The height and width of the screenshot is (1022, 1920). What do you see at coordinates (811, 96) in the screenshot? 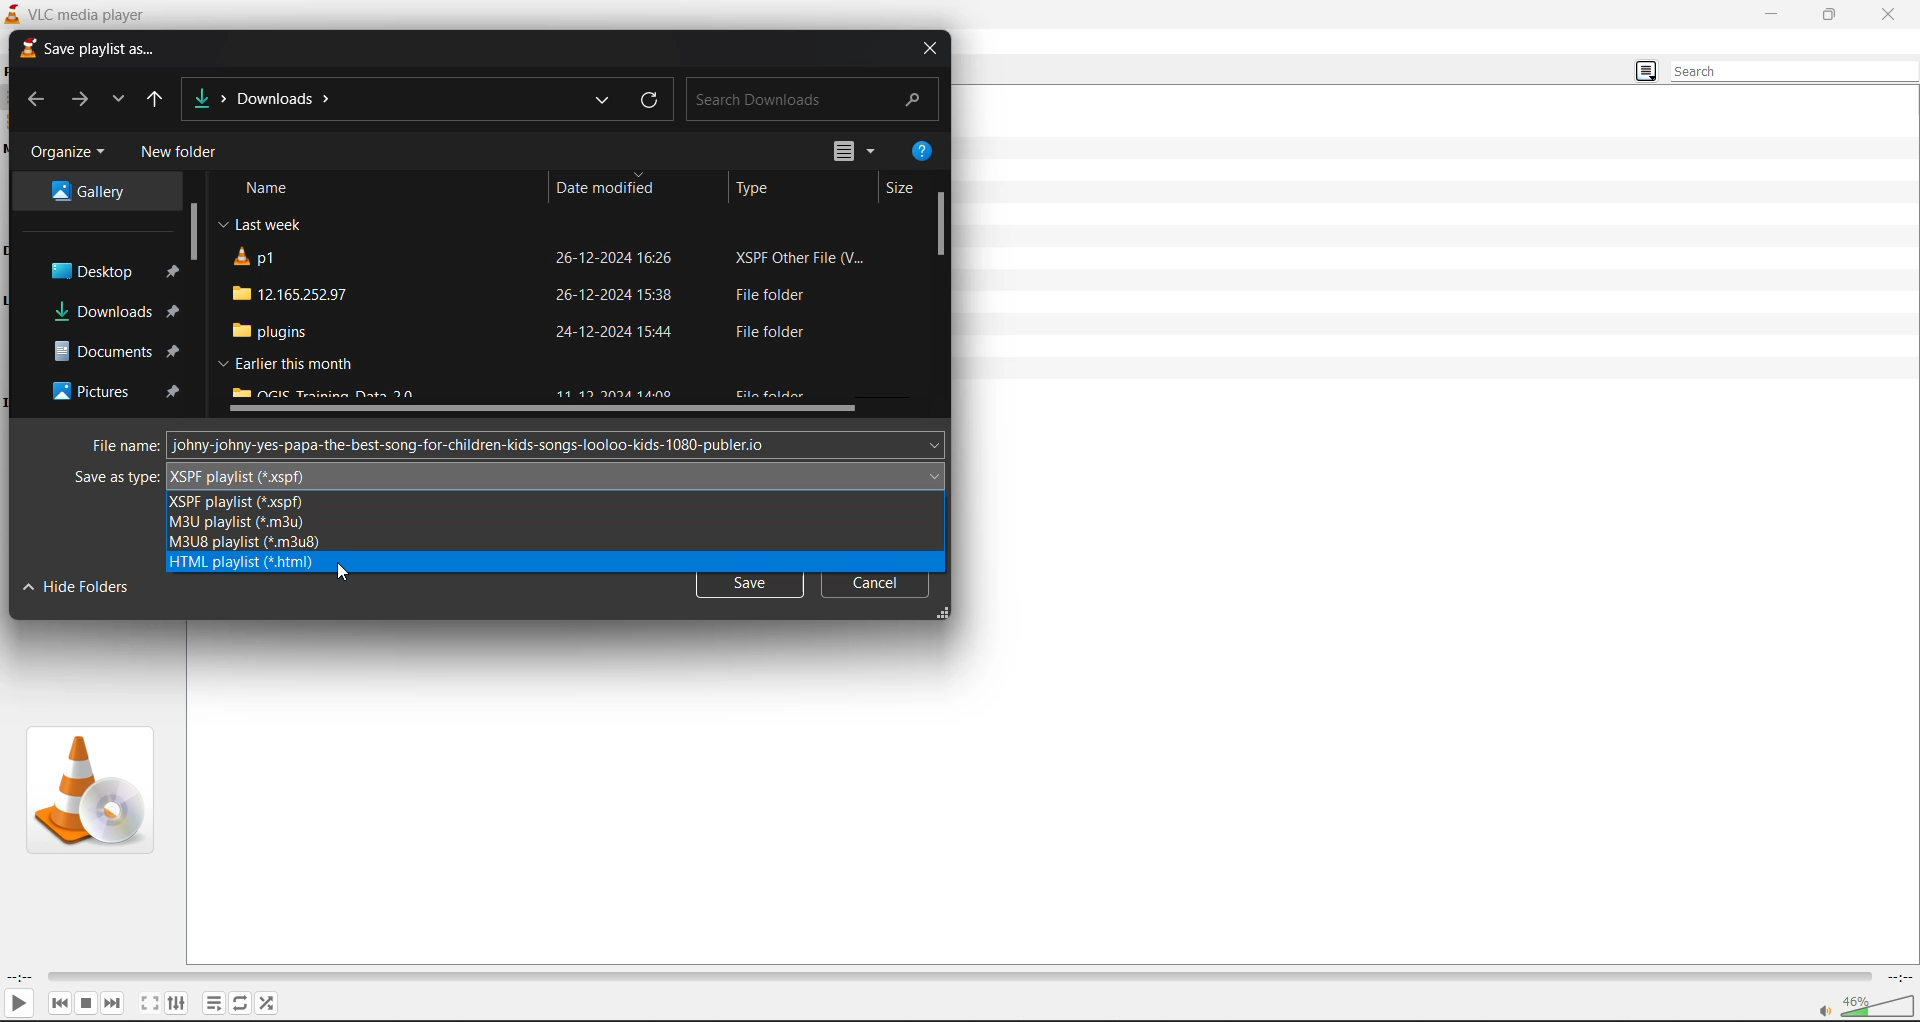
I see `search` at bounding box center [811, 96].